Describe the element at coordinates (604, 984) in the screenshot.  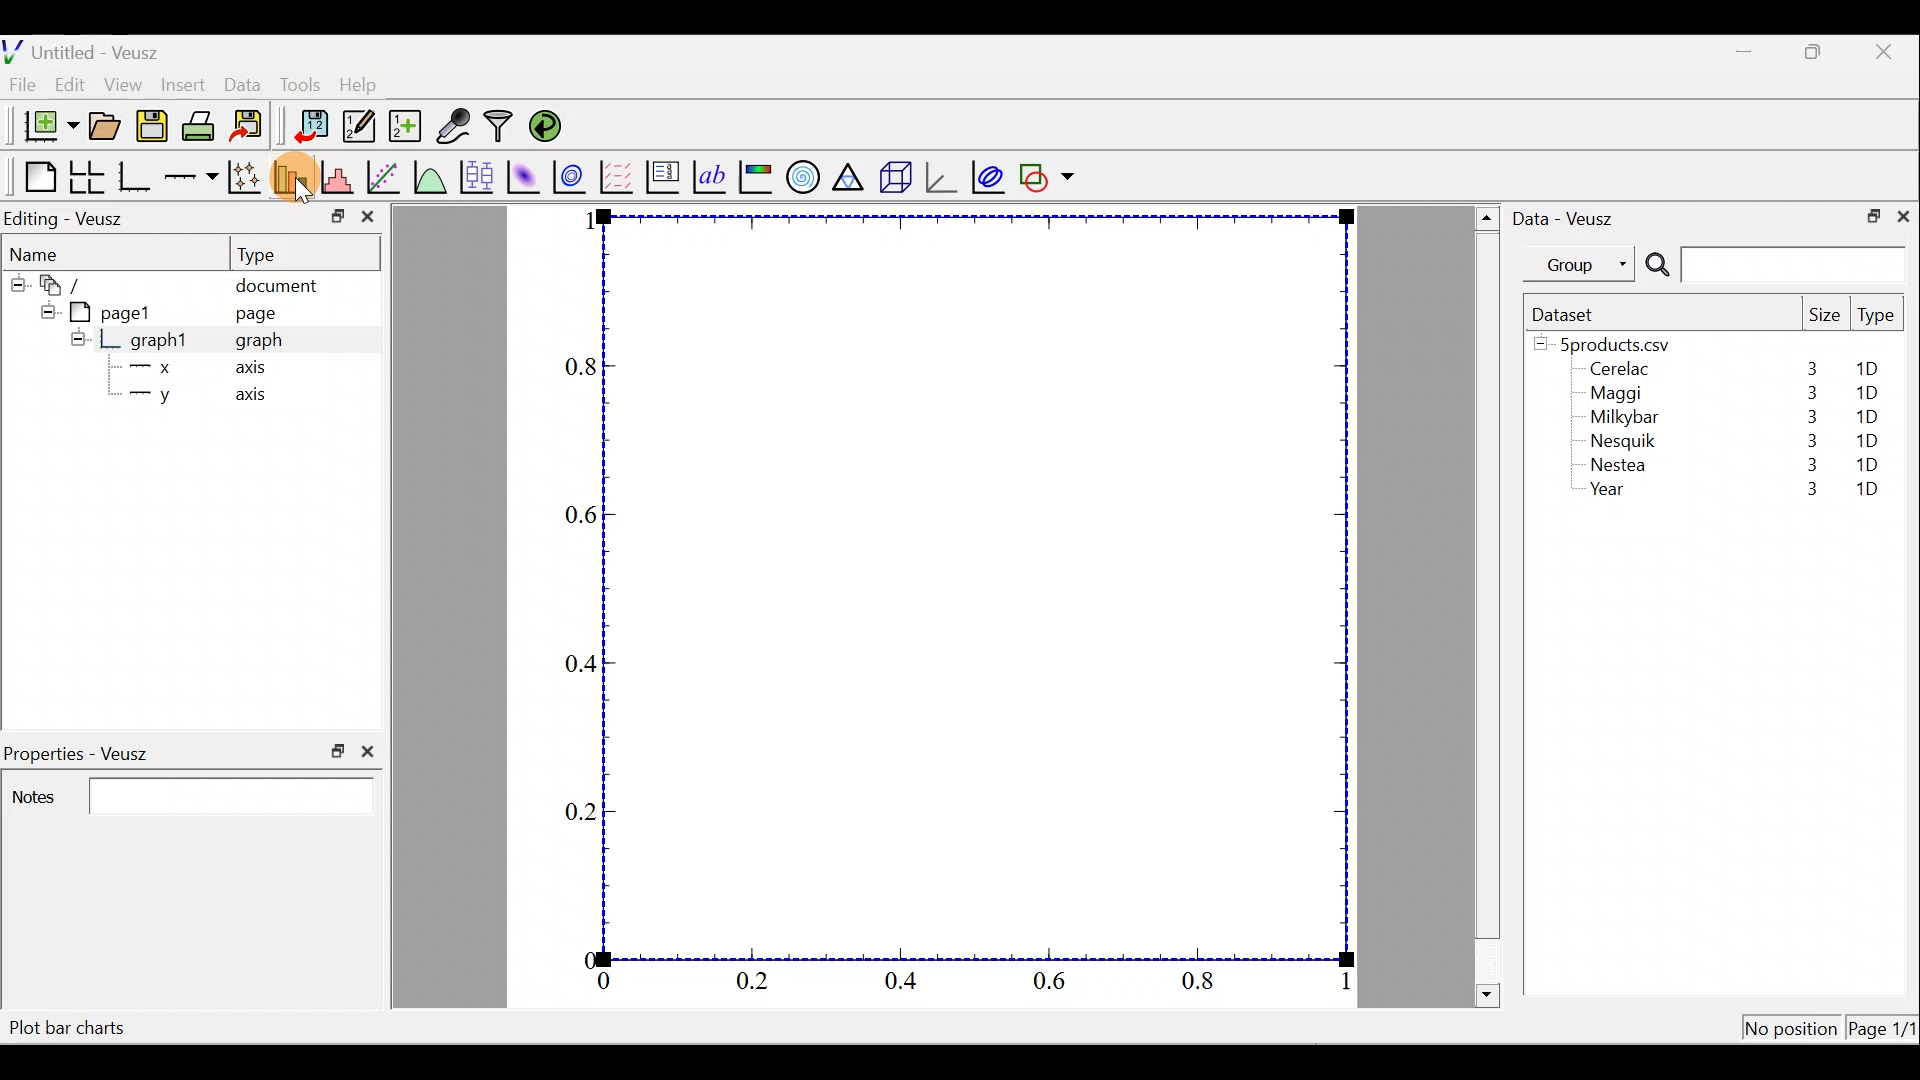
I see `0` at that location.